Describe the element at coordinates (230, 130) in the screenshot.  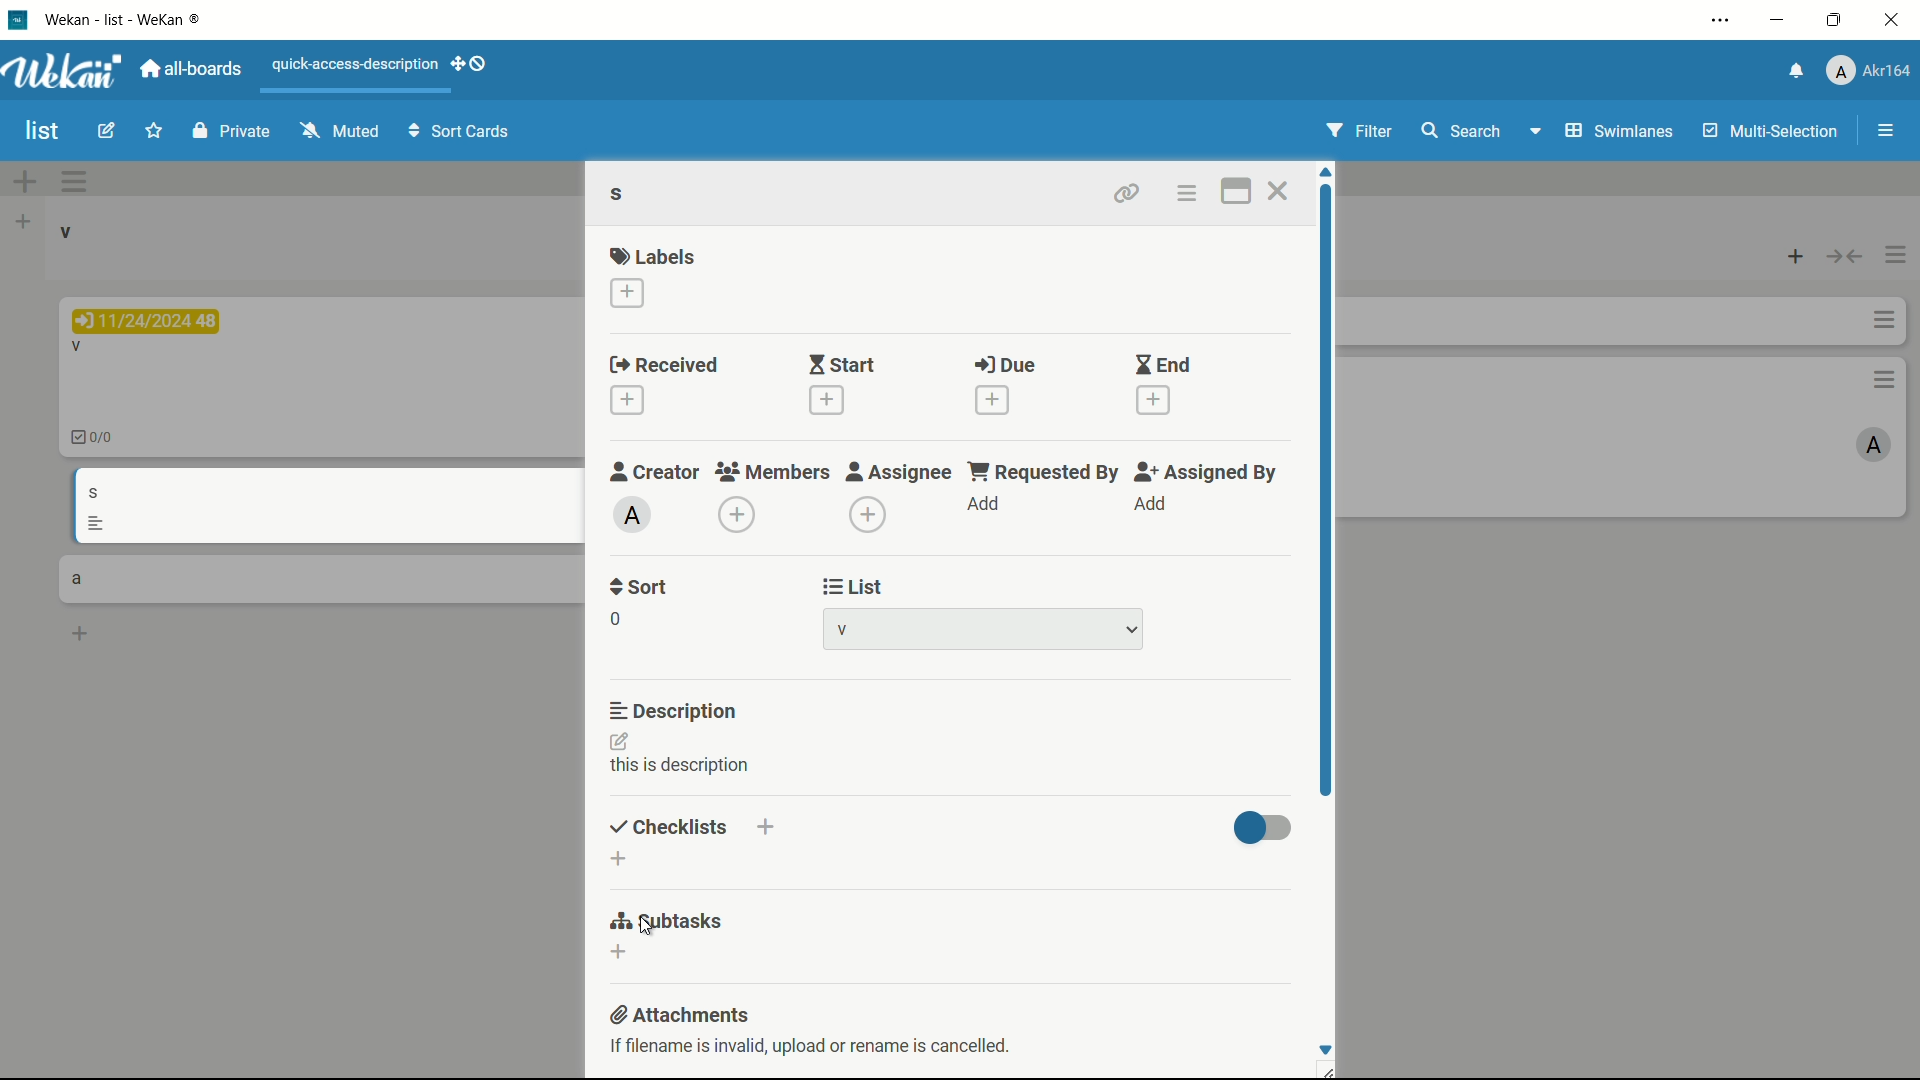
I see `private` at that location.